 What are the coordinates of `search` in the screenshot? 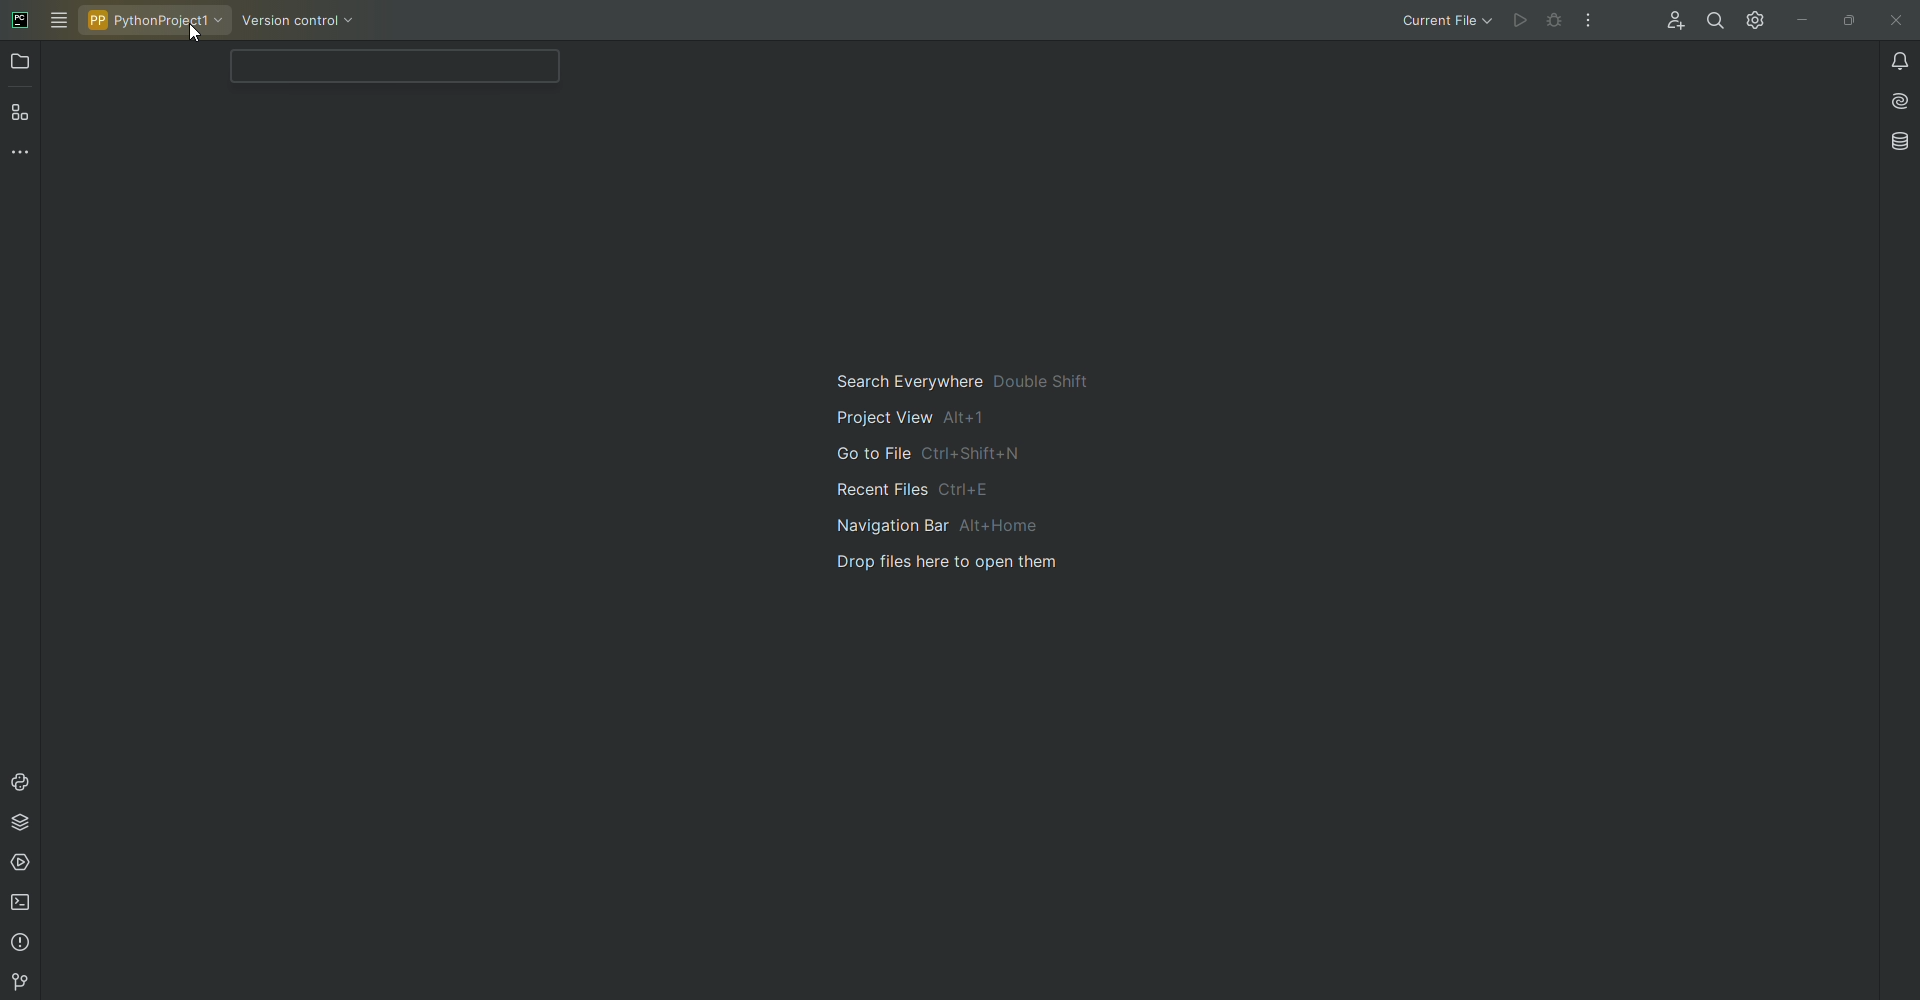 It's located at (390, 67).